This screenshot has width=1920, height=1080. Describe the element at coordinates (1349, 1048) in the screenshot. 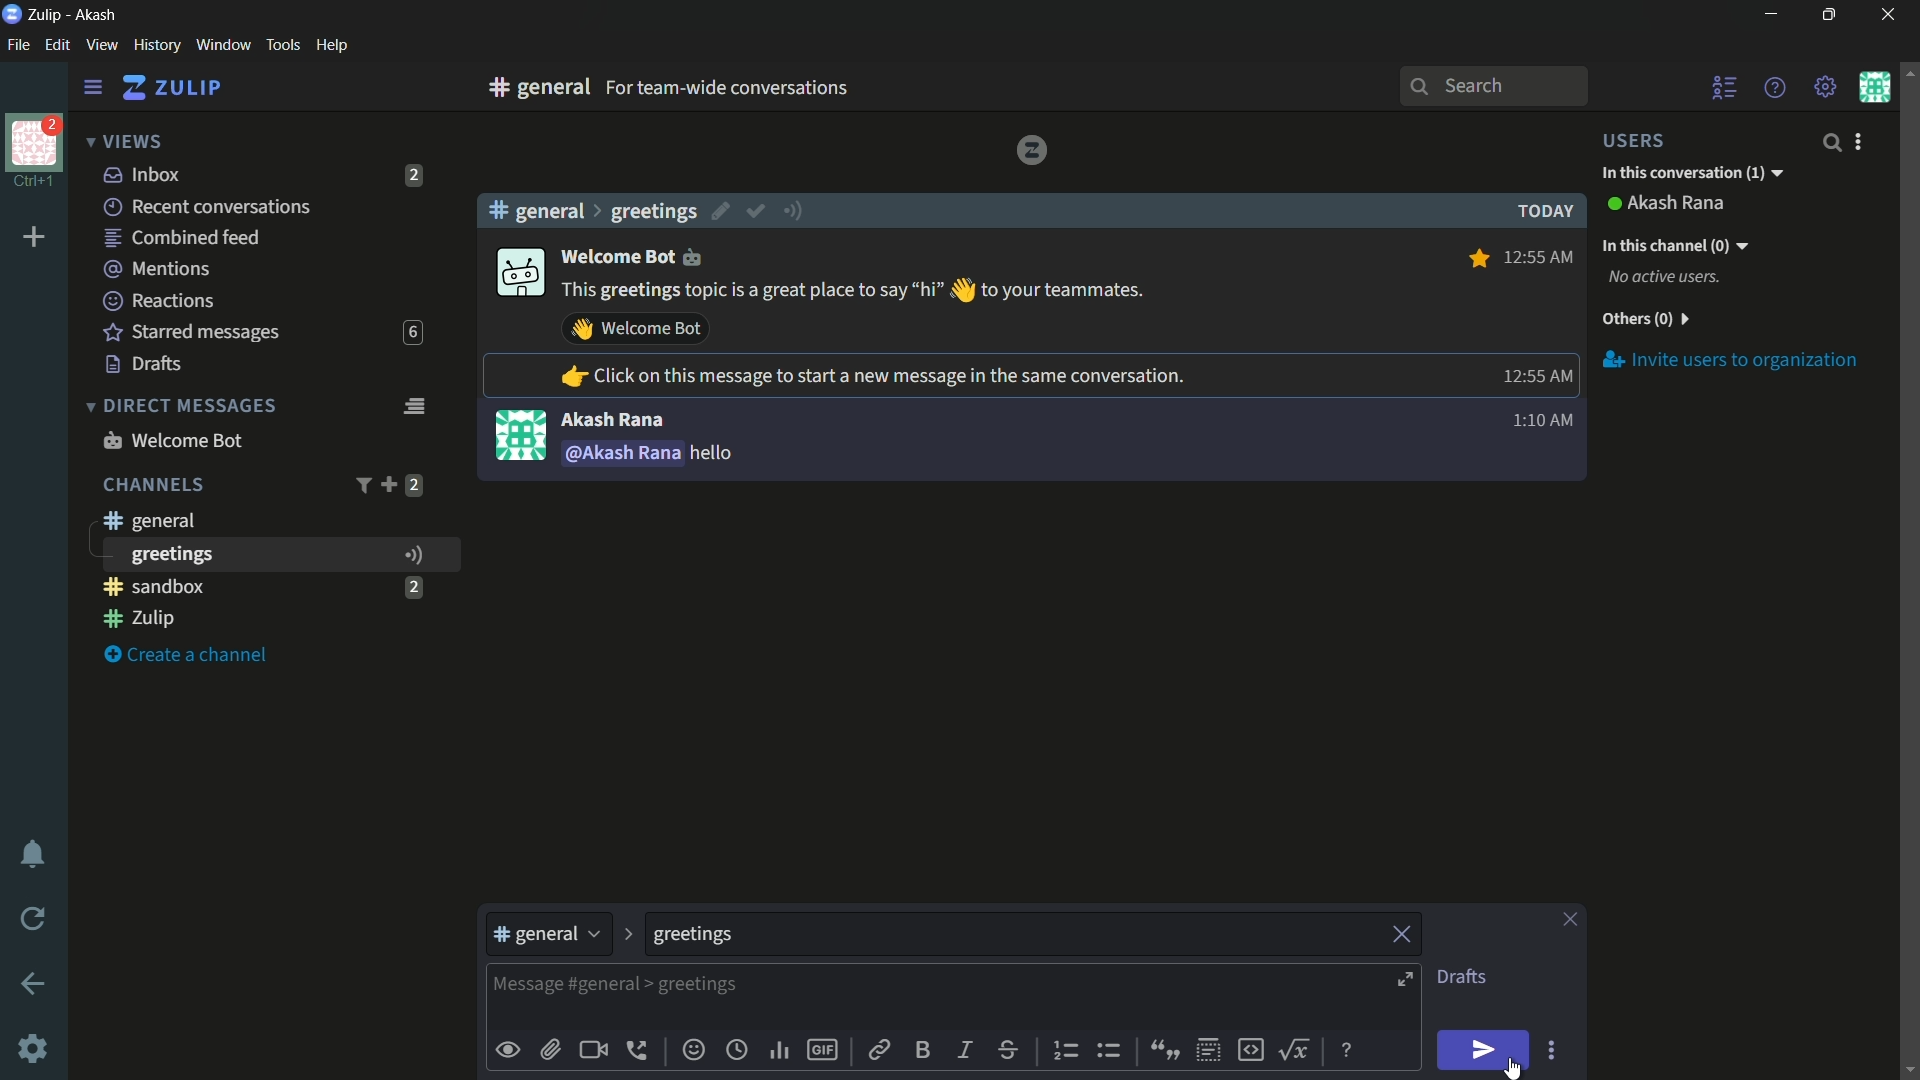

I see `message formatting` at that location.